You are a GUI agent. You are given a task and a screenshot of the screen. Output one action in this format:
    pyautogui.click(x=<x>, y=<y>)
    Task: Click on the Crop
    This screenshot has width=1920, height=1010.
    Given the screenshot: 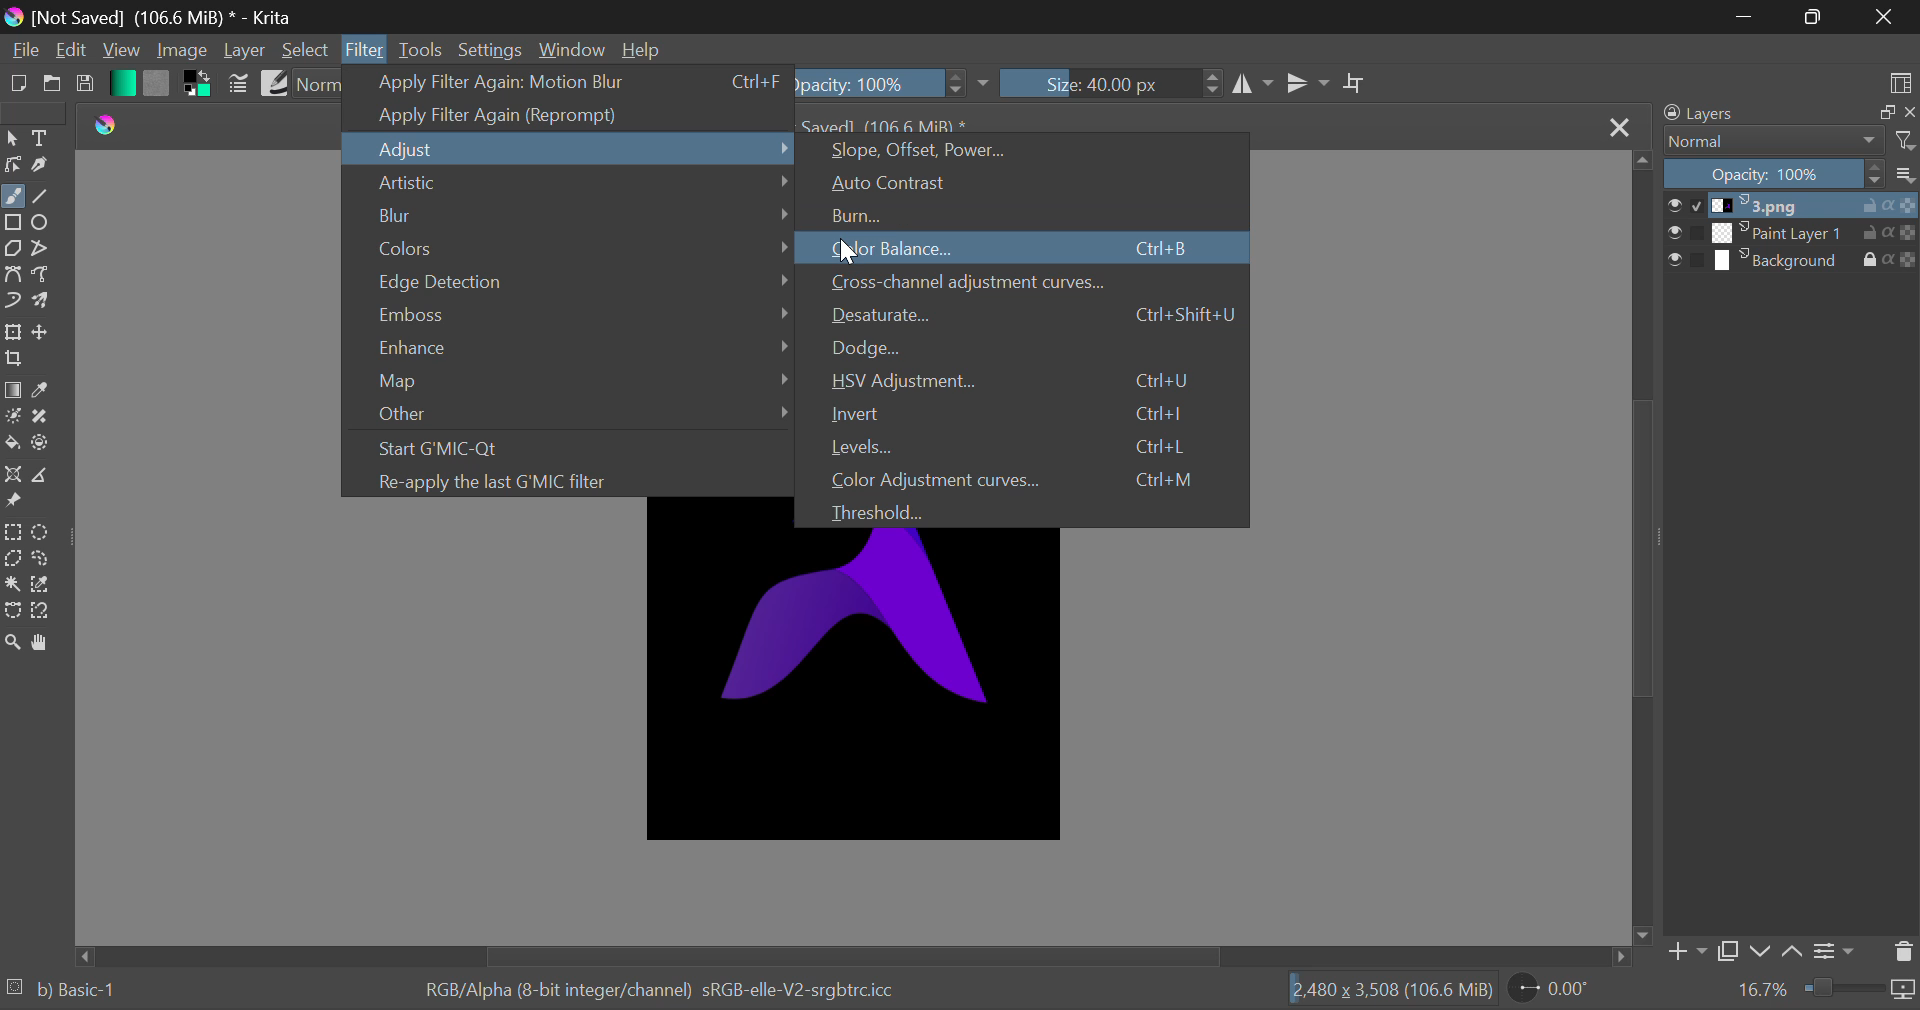 What is the action you would take?
    pyautogui.click(x=1352, y=82)
    